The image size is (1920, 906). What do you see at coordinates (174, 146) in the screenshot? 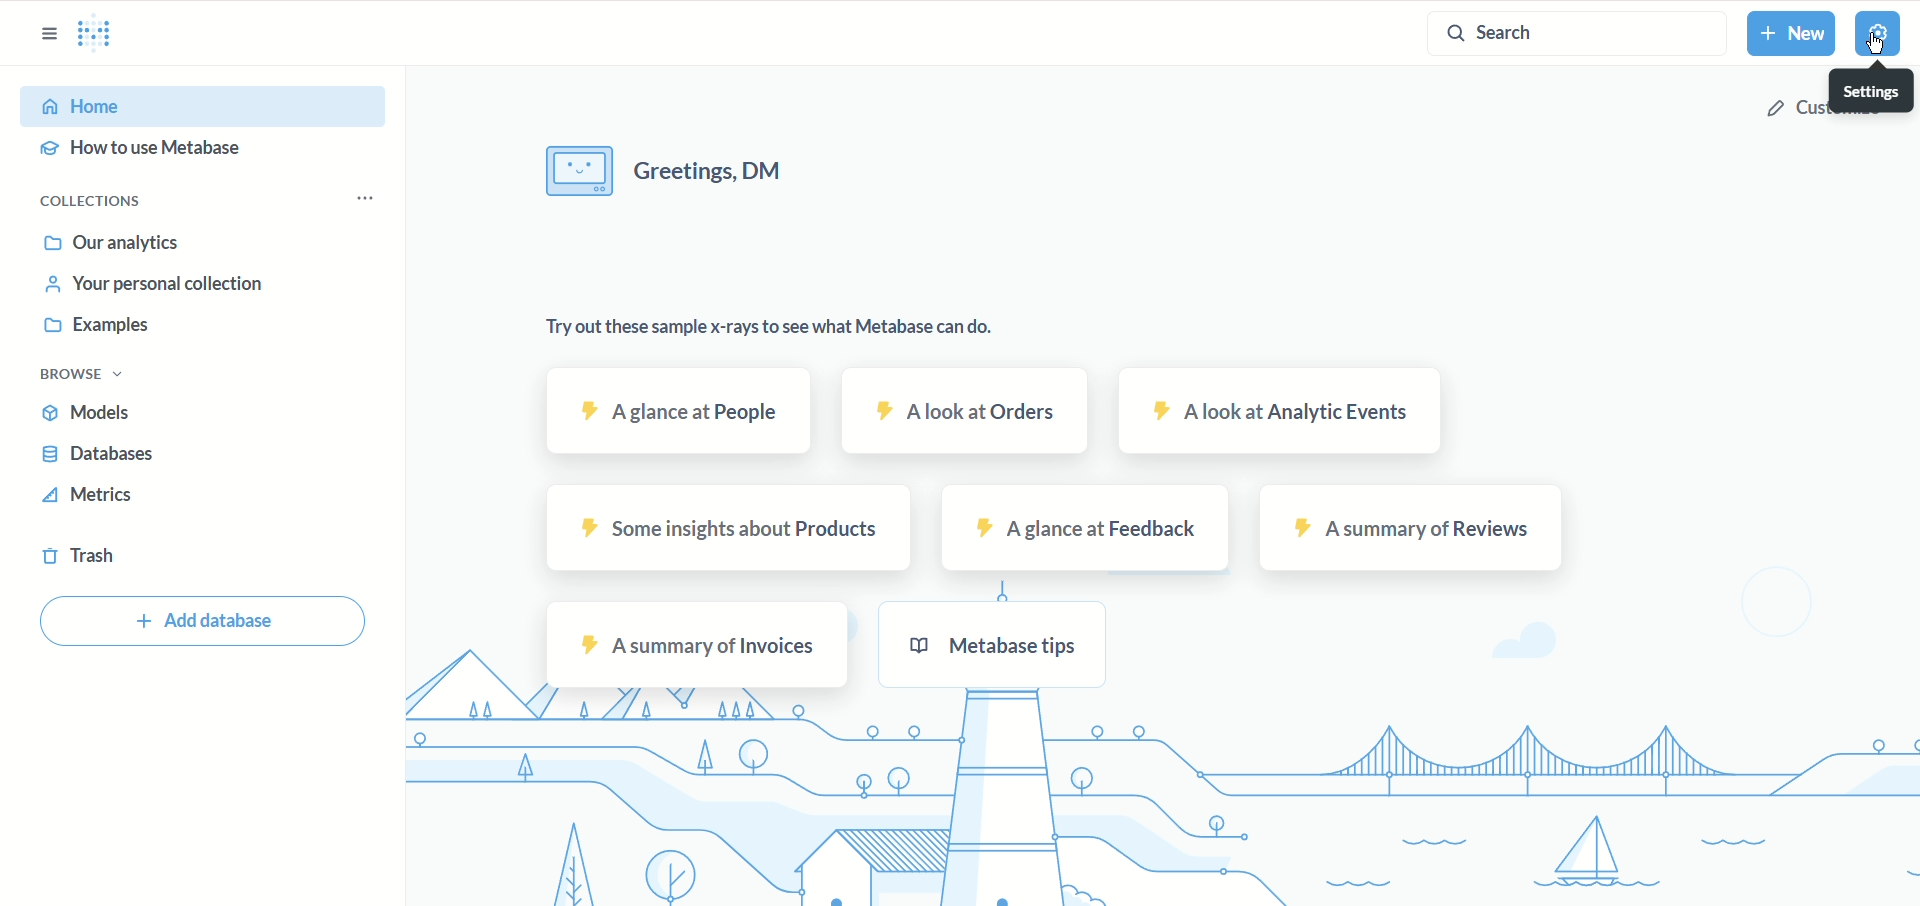
I see `How to use metabase` at bounding box center [174, 146].